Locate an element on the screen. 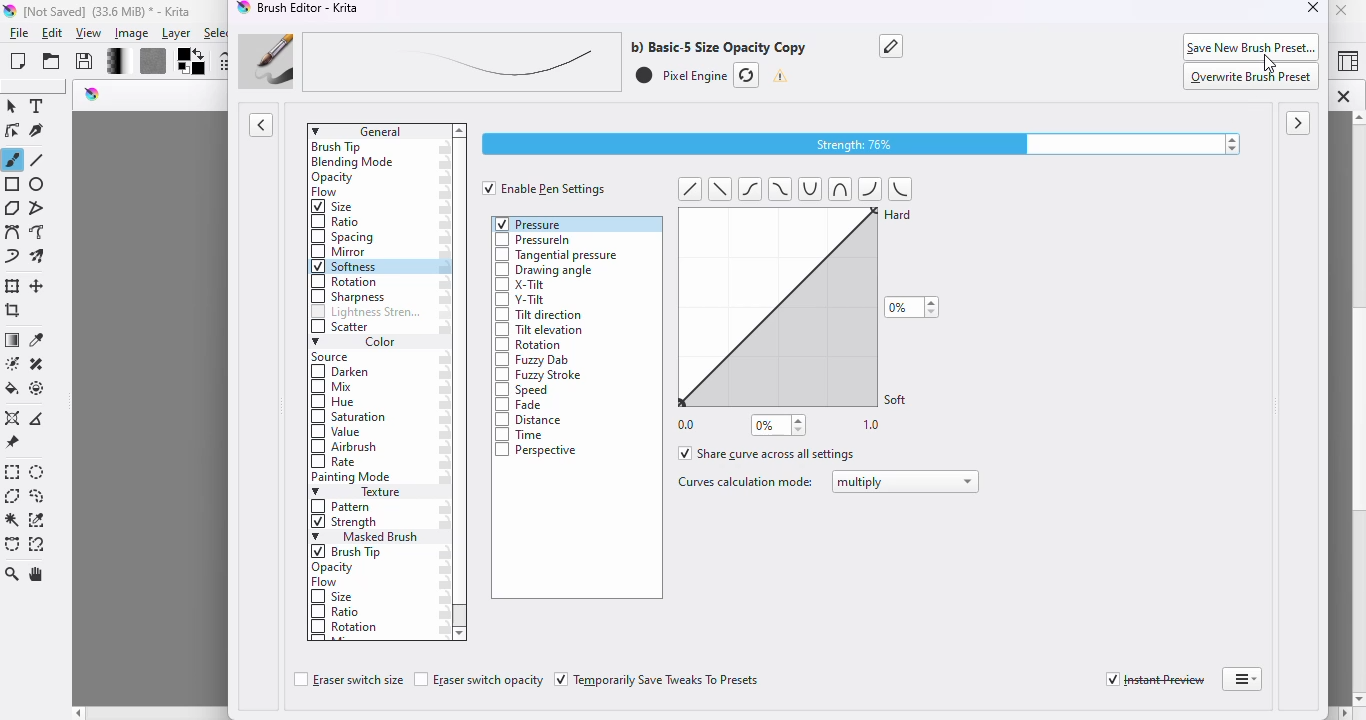  color is located at coordinates (355, 343).